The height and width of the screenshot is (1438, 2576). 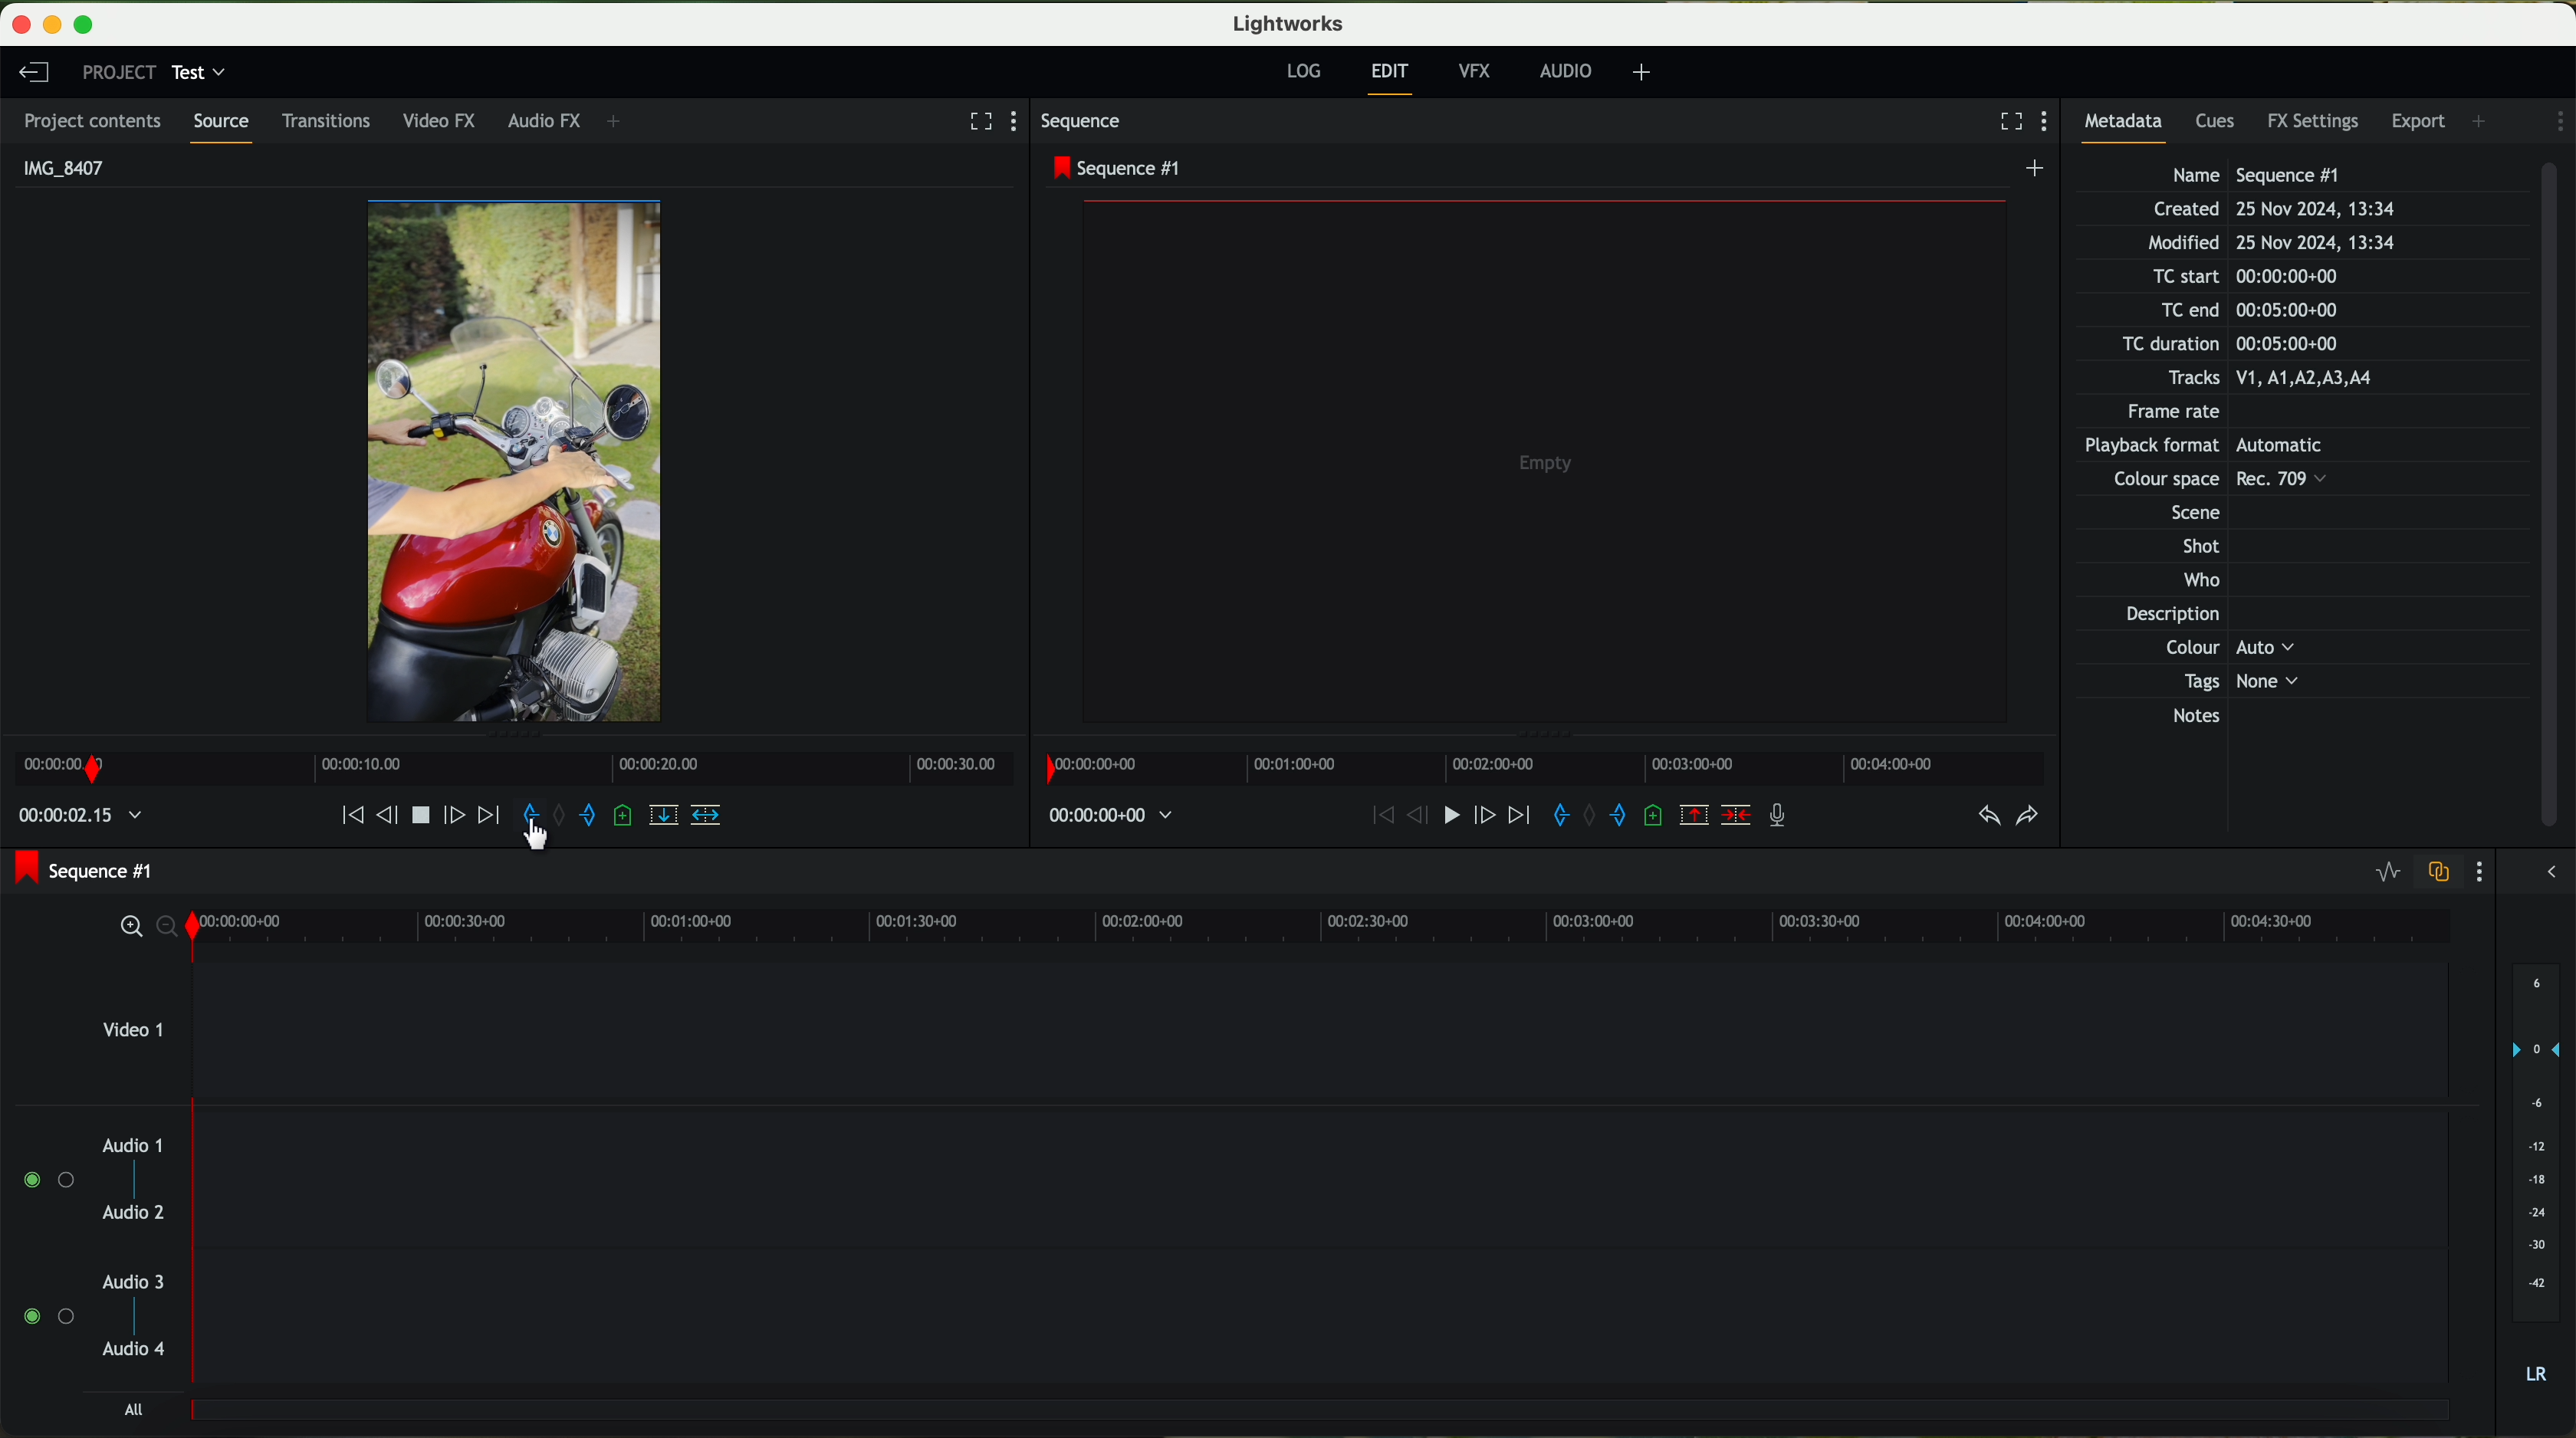 What do you see at coordinates (2218, 124) in the screenshot?
I see `cues` at bounding box center [2218, 124].